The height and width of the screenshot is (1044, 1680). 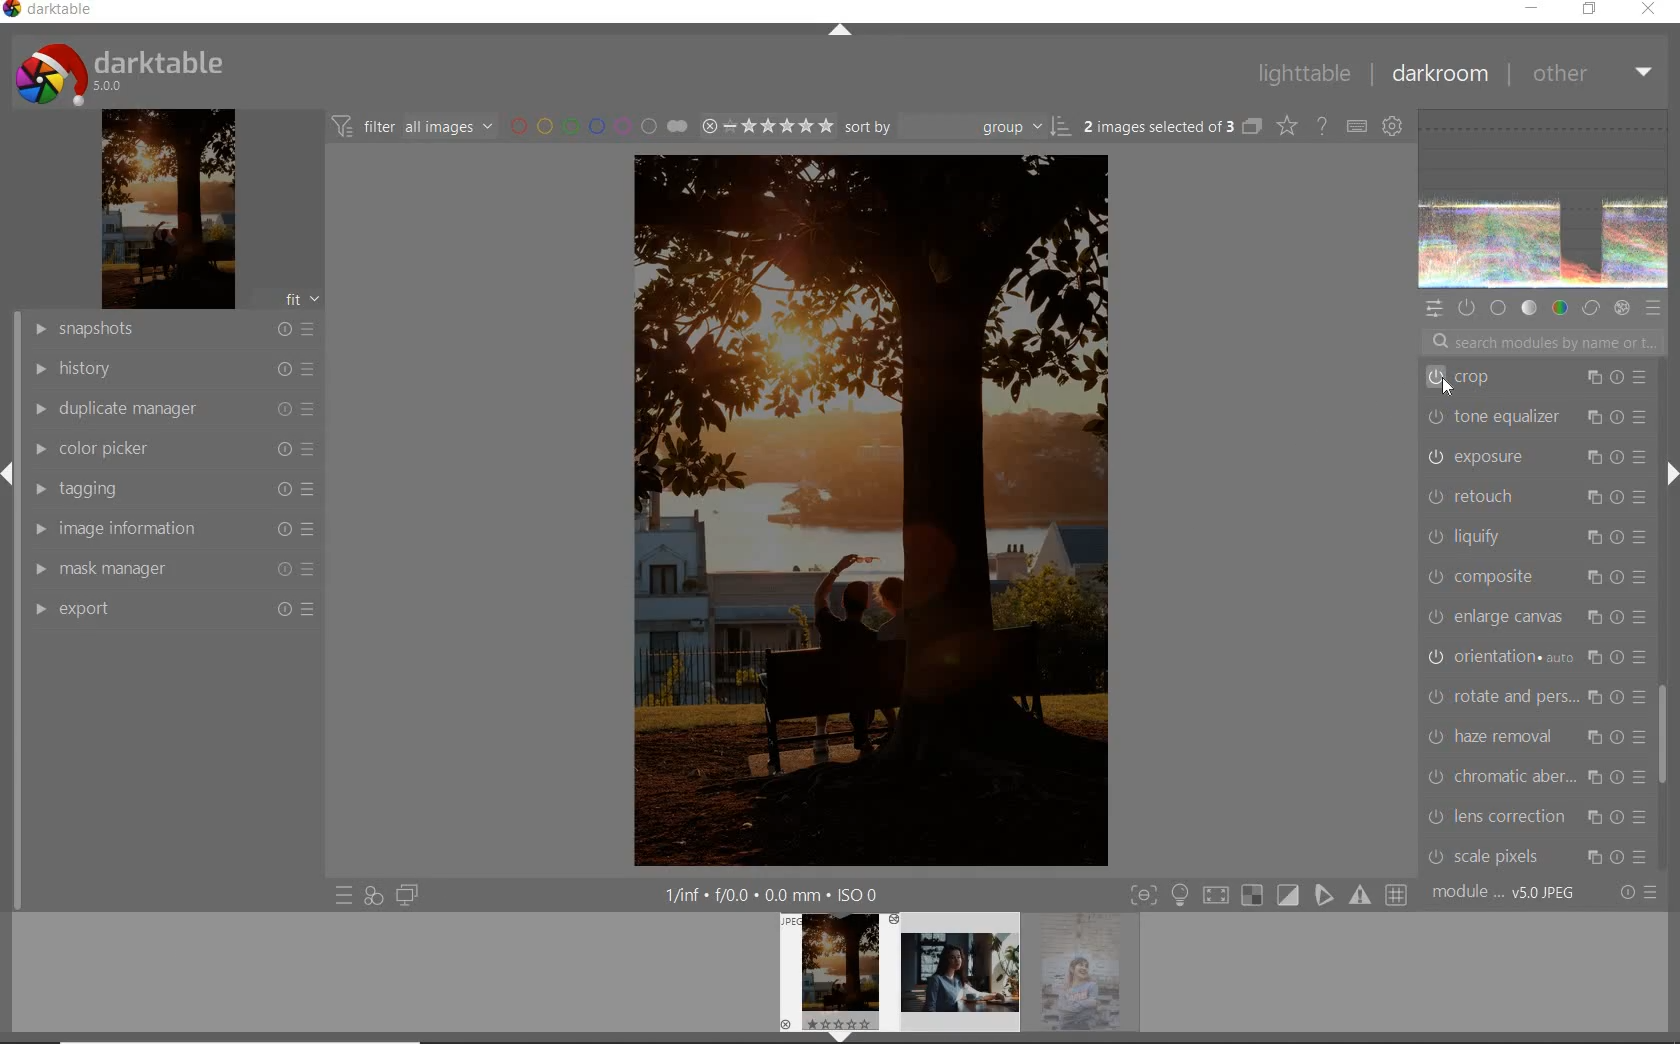 What do you see at coordinates (172, 568) in the screenshot?
I see `mask manager` at bounding box center [172, 568].